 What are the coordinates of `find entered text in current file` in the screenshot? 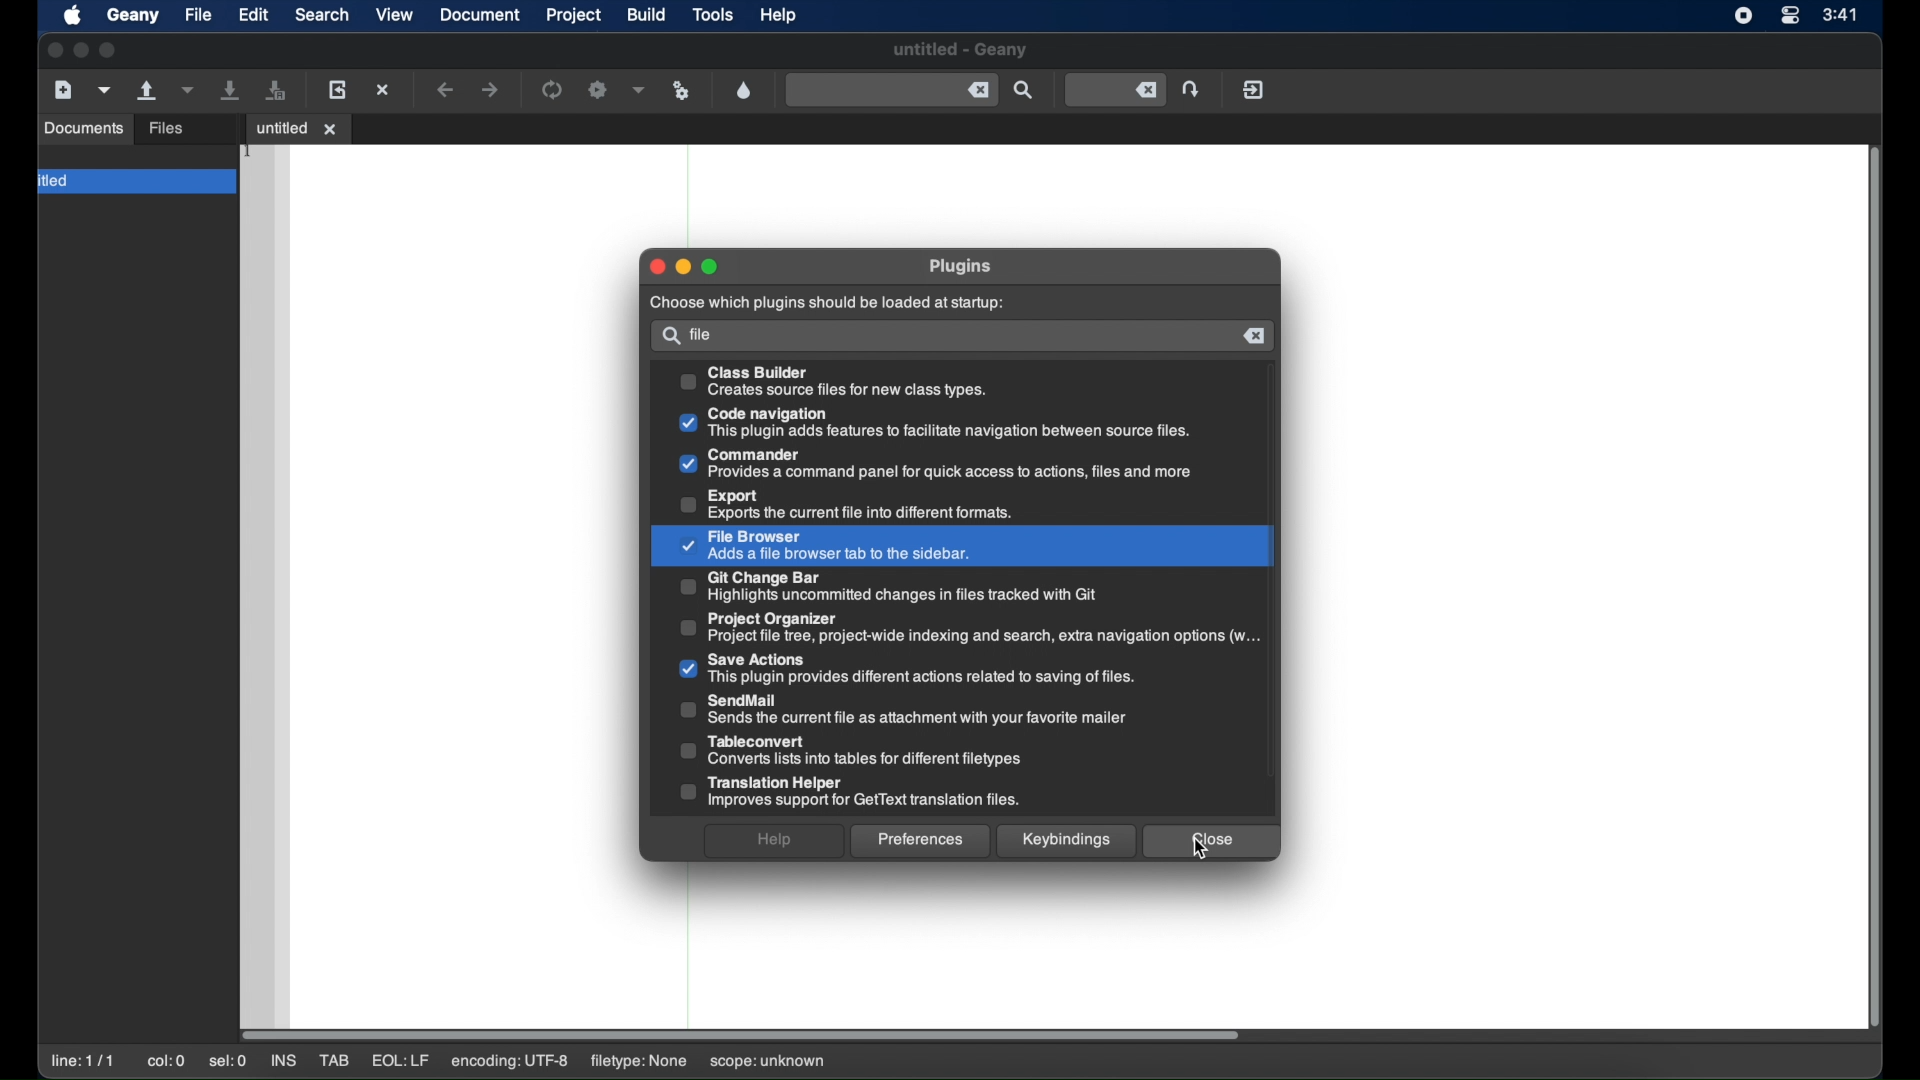 It's located at (892, 91).